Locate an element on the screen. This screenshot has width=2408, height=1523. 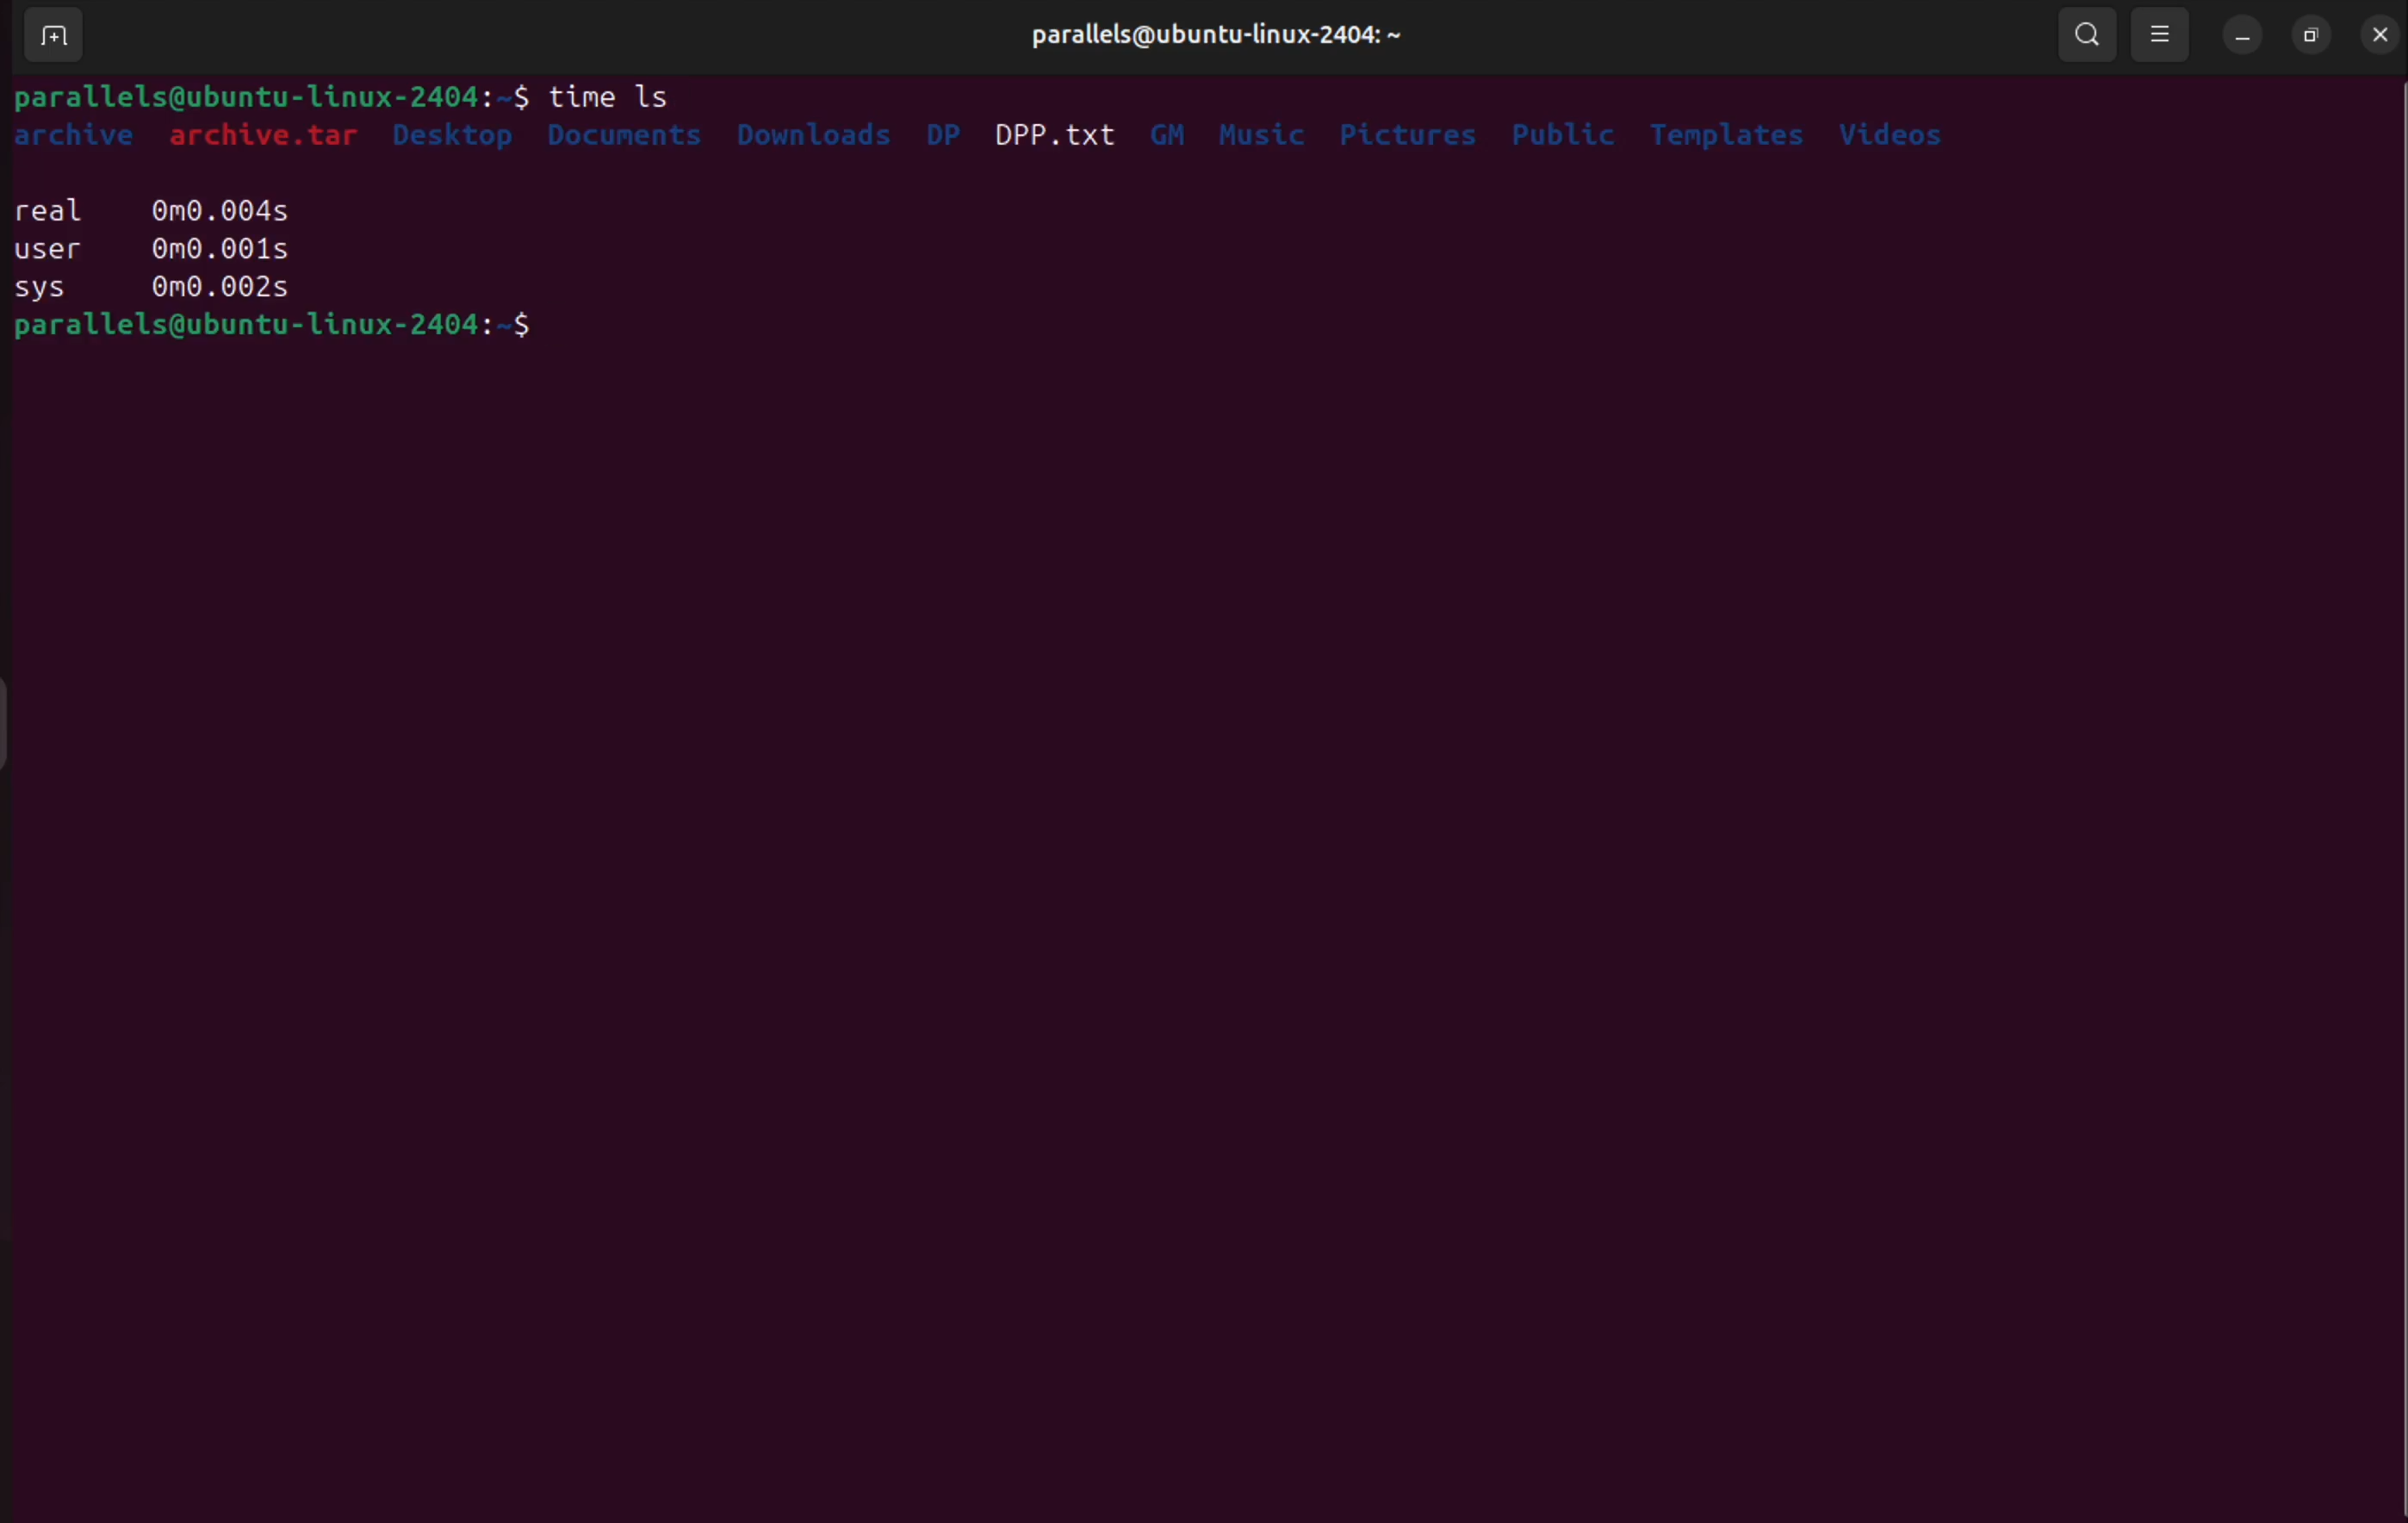
Desktop is located at coordinates (458, 140).